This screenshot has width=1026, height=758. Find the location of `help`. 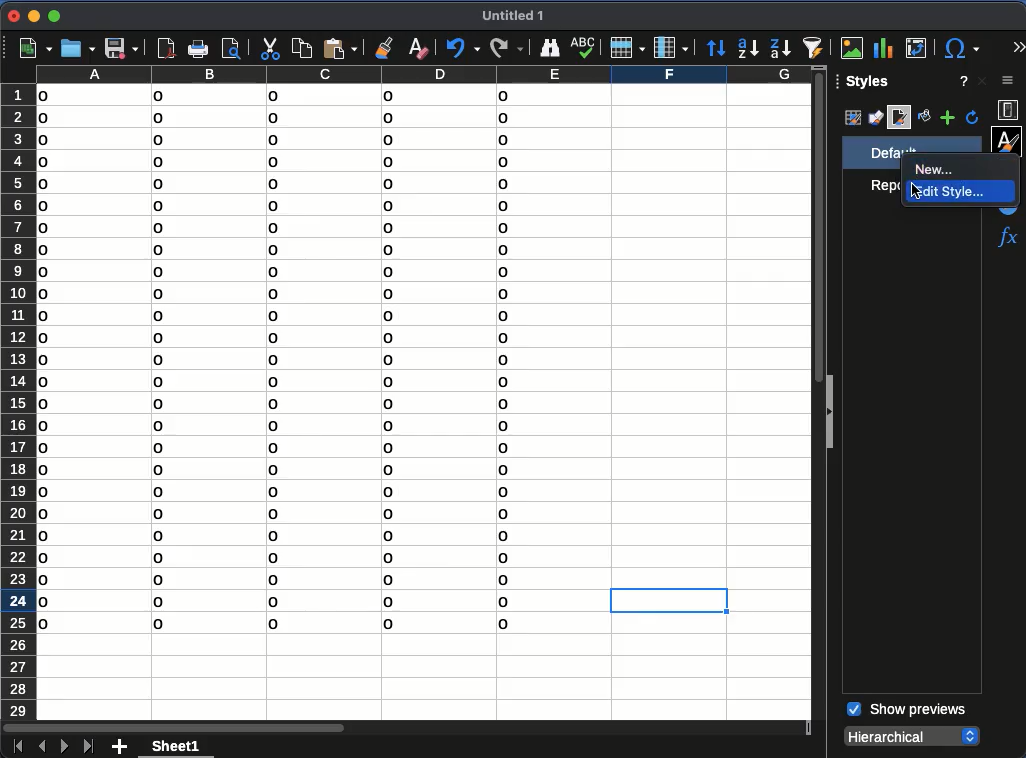

help is located at coordinates (961, 81).